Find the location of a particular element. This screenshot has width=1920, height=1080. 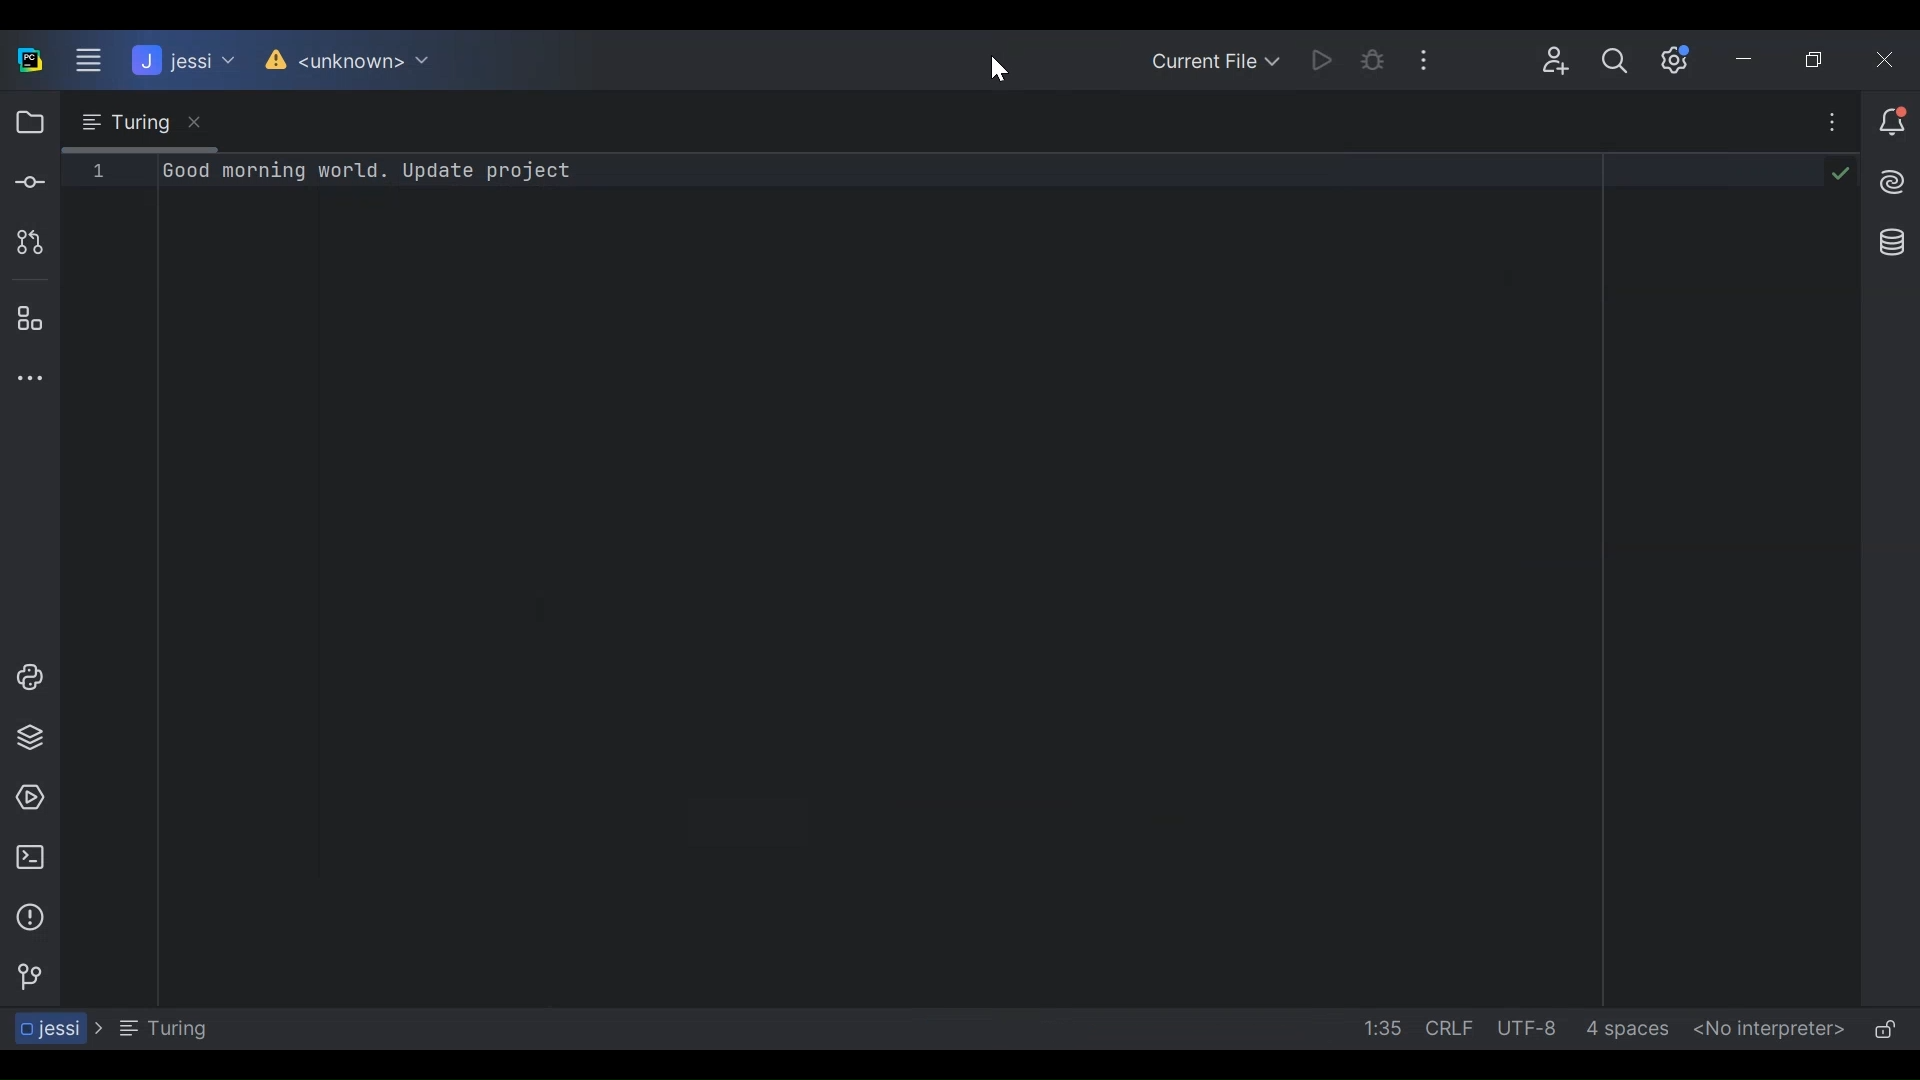

Commit is located at coordinates (28, 184).